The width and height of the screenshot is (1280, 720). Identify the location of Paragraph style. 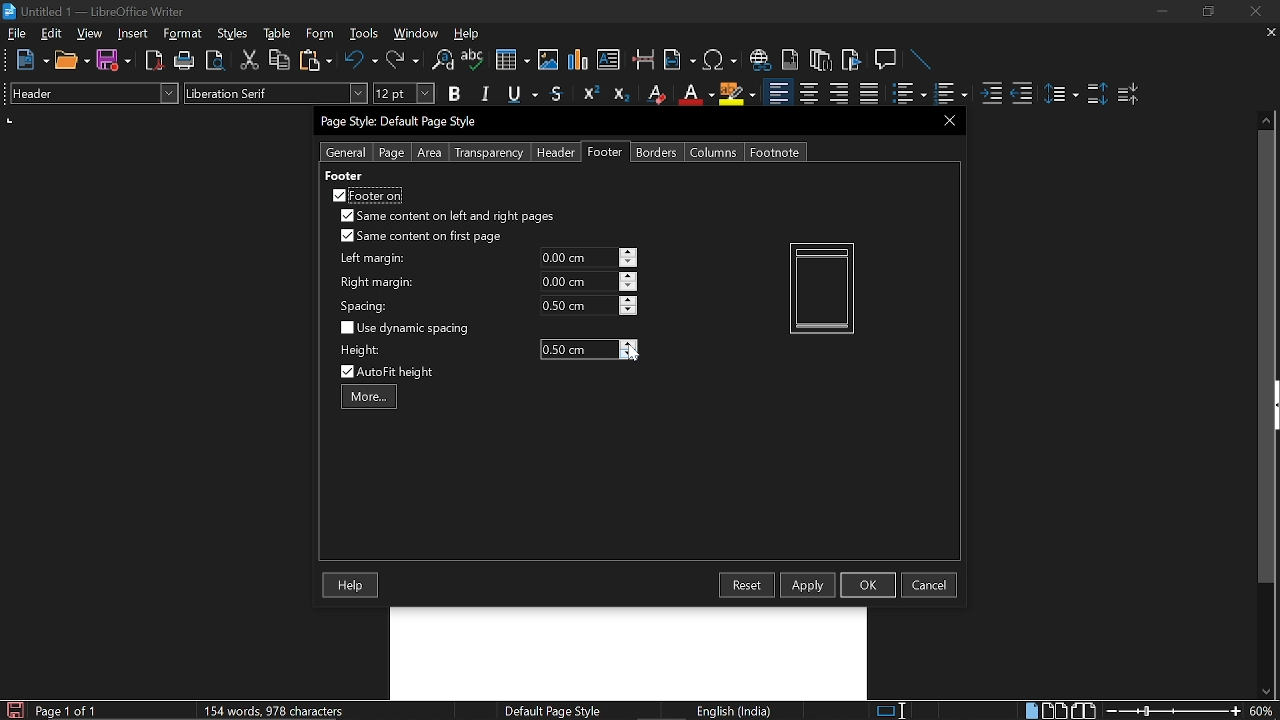
(91, 93).